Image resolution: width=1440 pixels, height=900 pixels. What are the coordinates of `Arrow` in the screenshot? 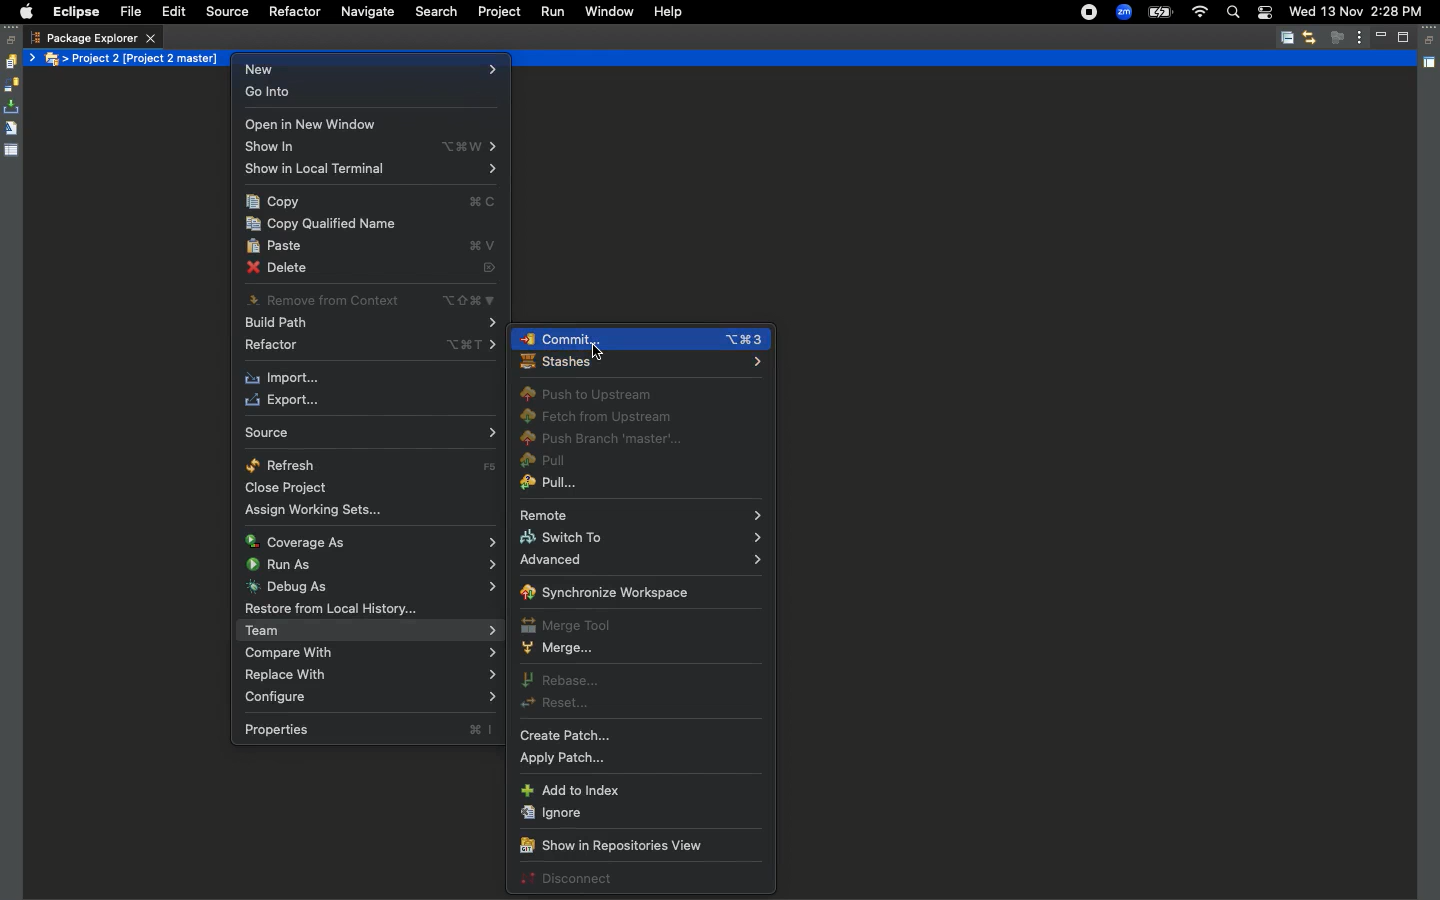 It's located at (34, 58).